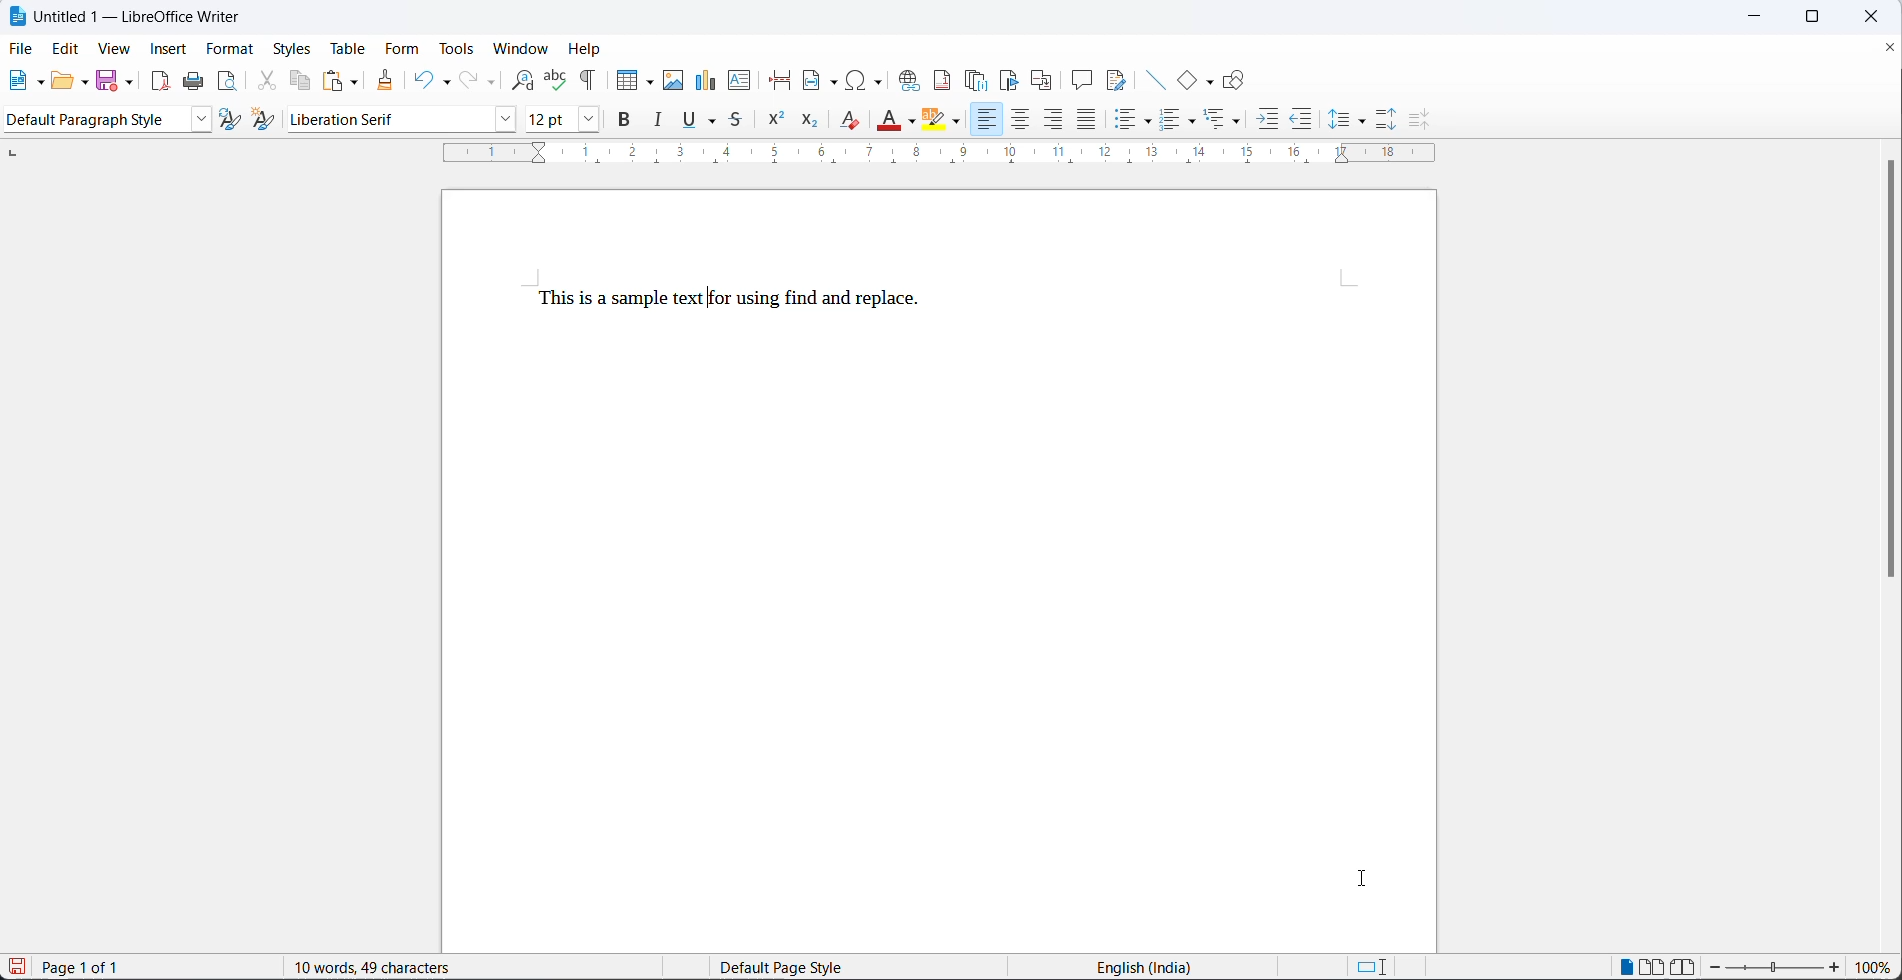 The height and width of the screenshot is (980, 1902). What do you see at coordinates (523, 77) in the screenshot?
I see `find and replace` at bounding box center [523, 77].